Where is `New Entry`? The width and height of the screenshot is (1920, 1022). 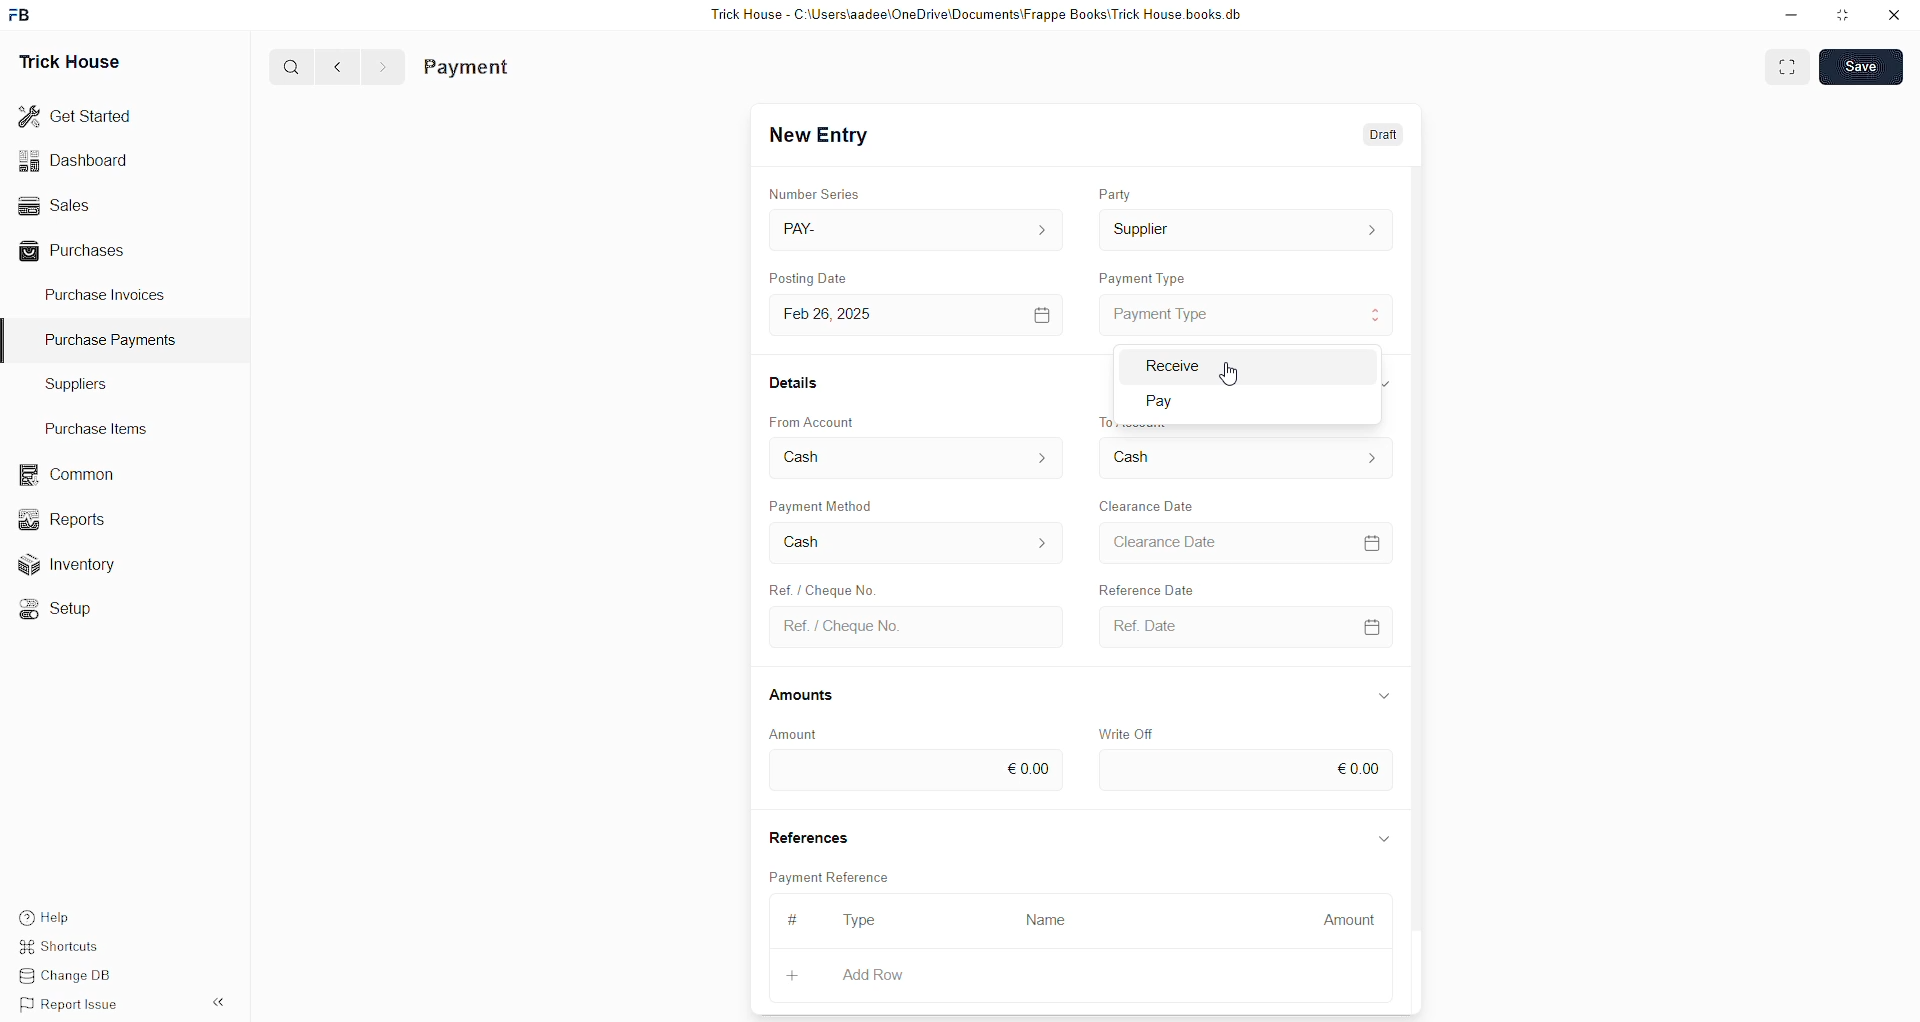
New Entry is located at coordinates (819, 137).